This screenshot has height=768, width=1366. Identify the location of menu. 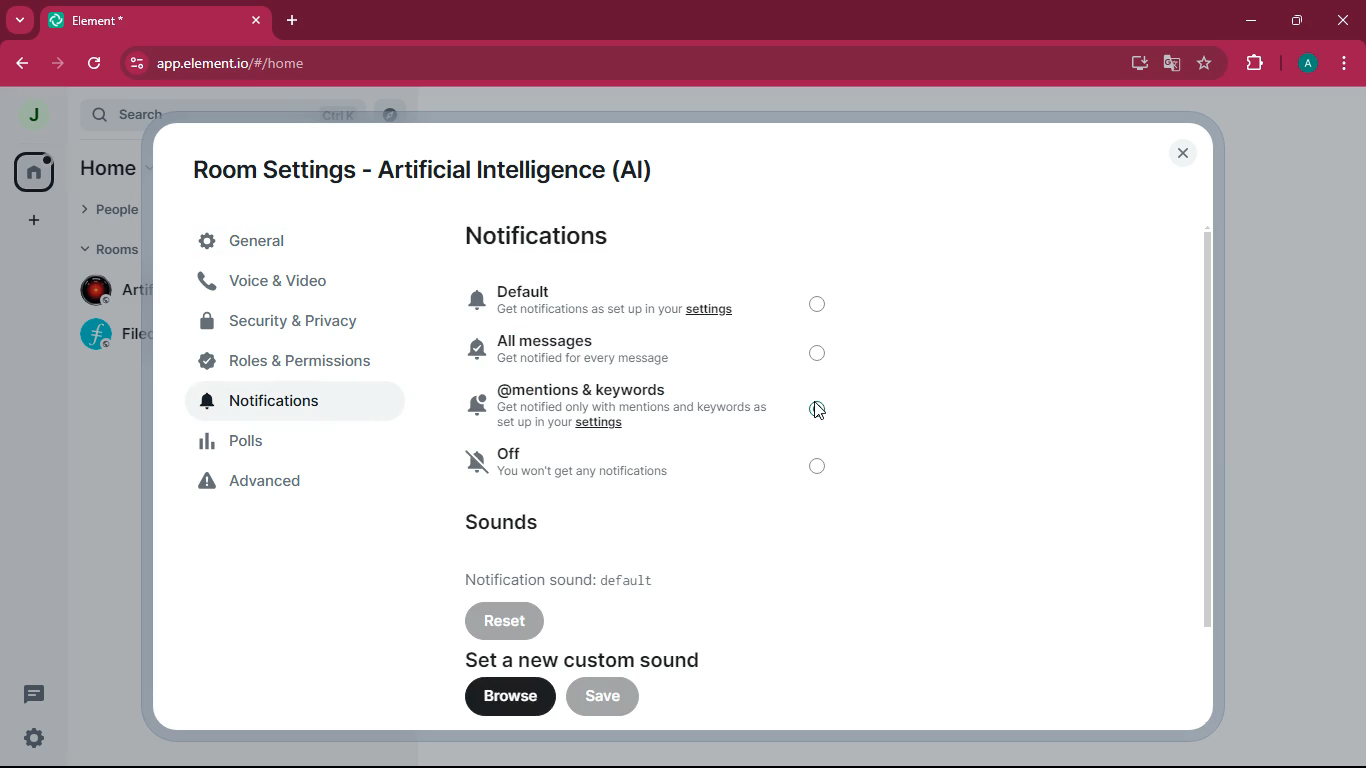
(1343, 66).